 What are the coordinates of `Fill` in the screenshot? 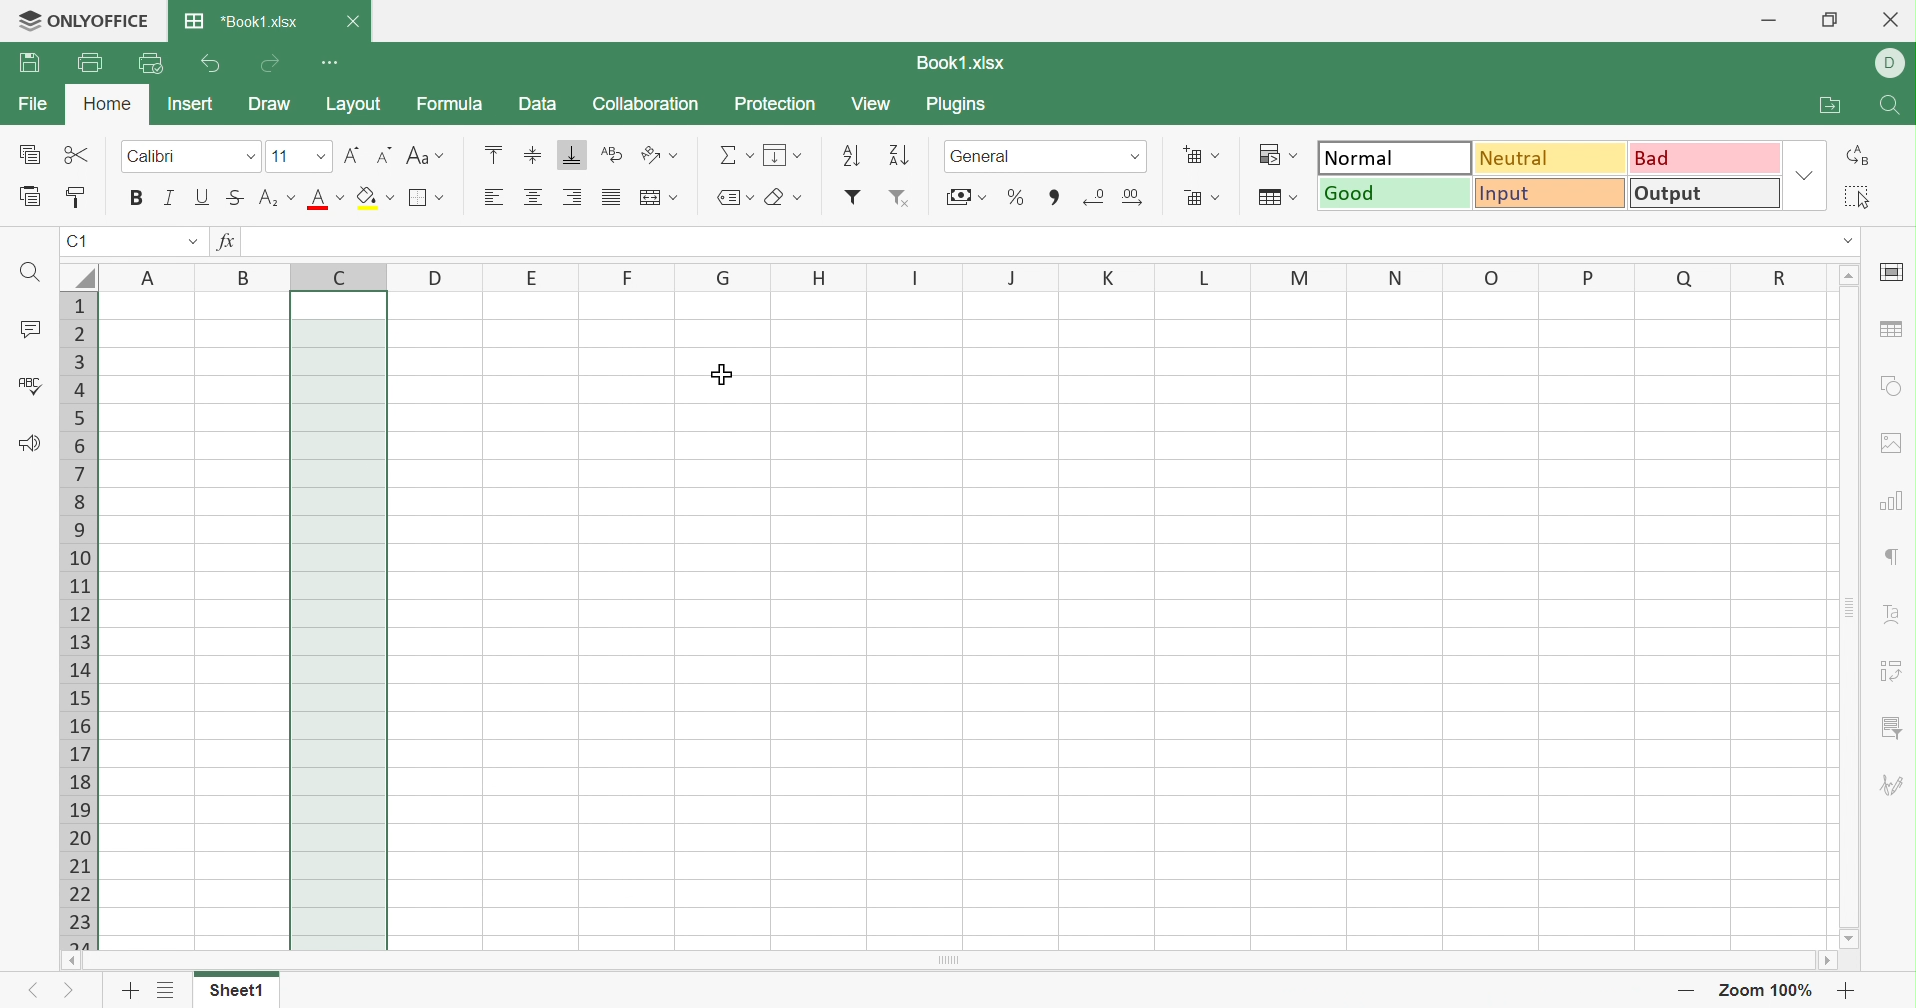 It's located at (777, 154).